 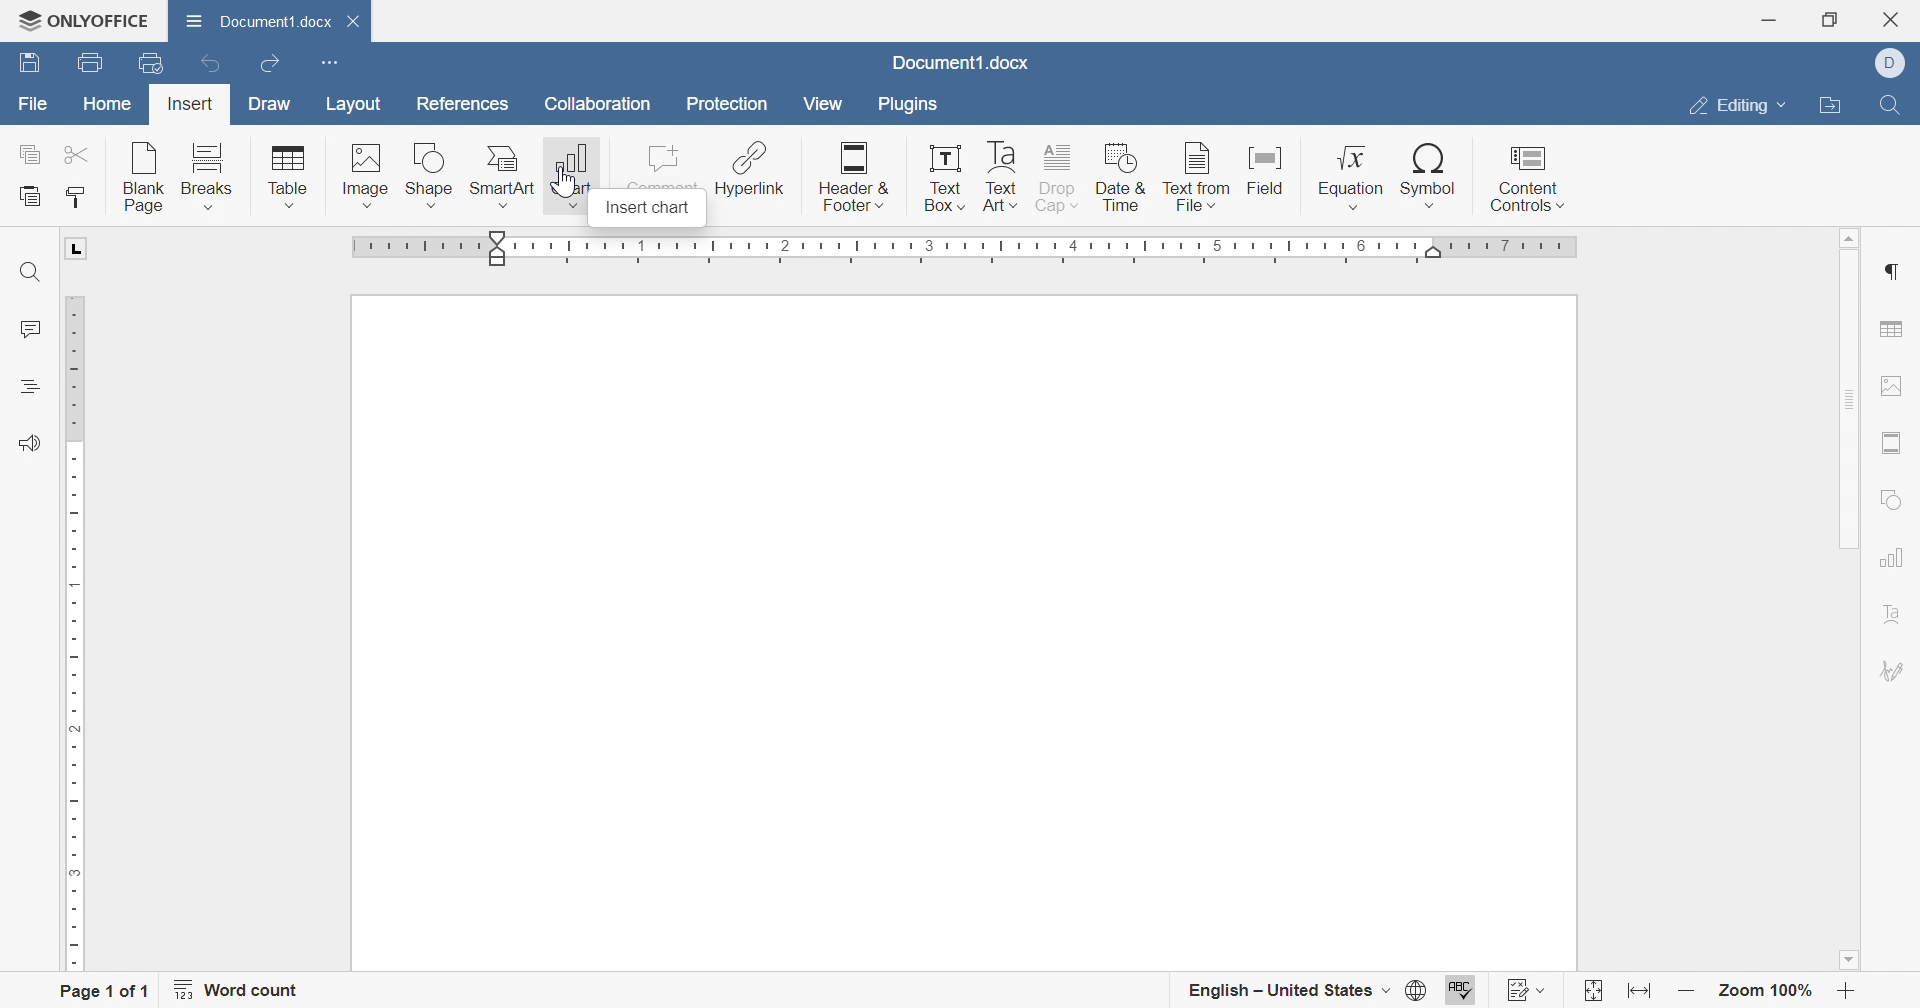 I want to click on Scroll Down, so click(x=1847, y=958).